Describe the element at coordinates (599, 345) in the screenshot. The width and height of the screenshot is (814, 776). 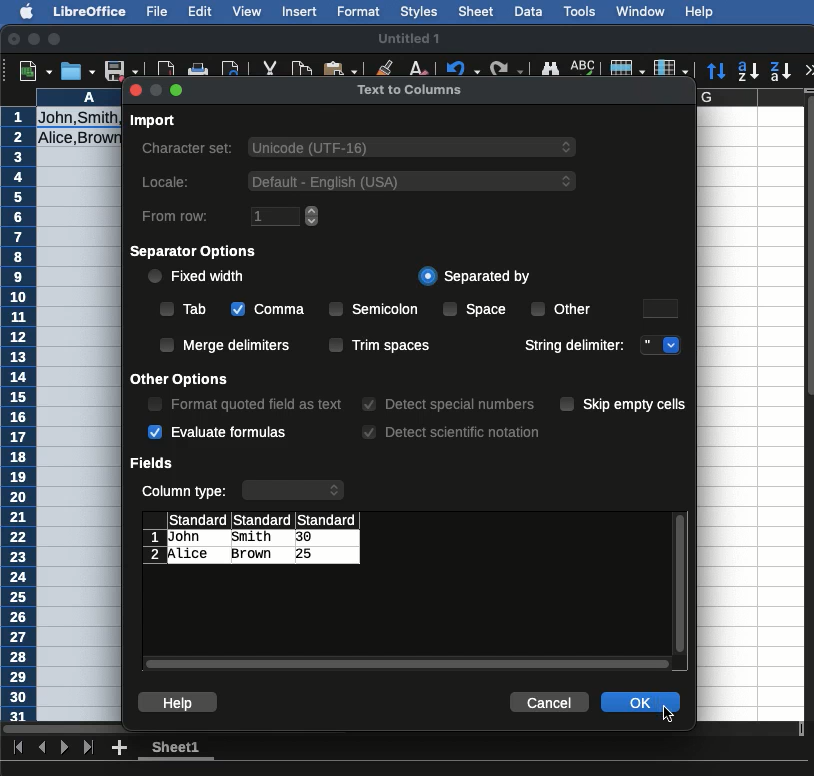
I see `String delimiter` at that location.